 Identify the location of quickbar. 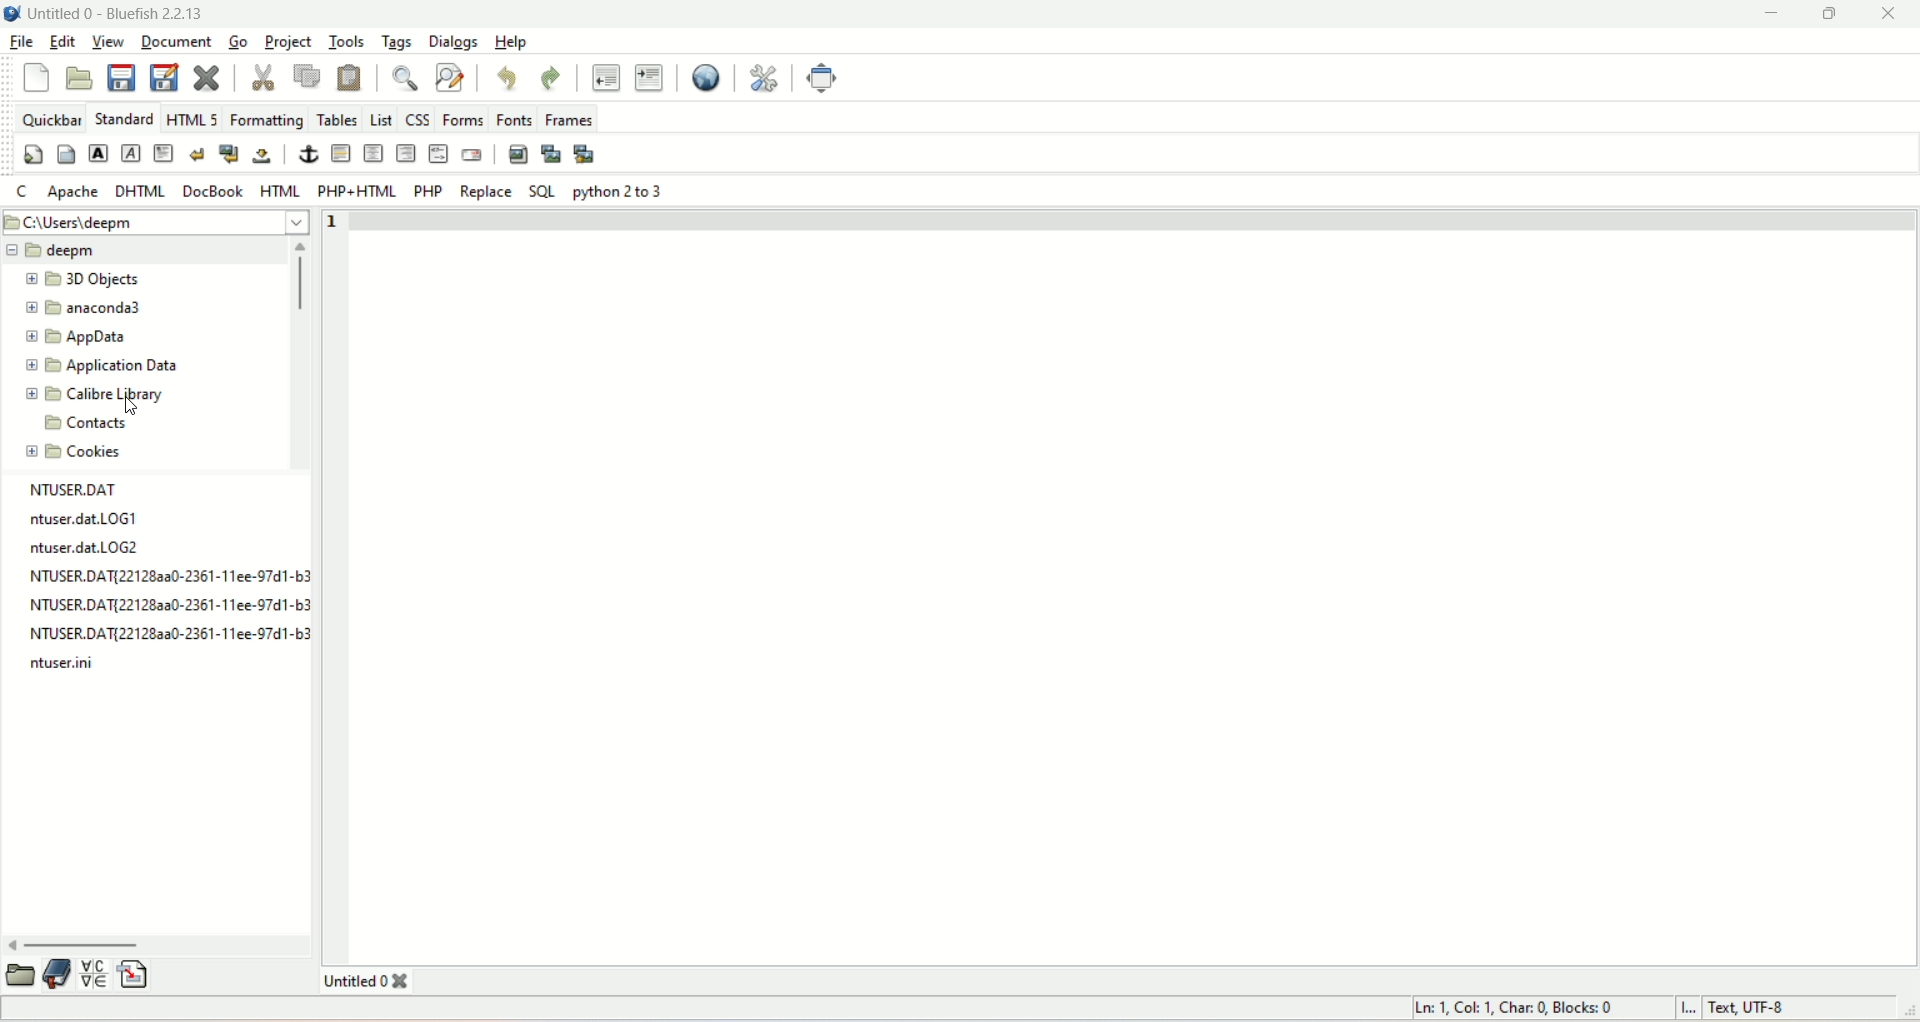
(49, 120).